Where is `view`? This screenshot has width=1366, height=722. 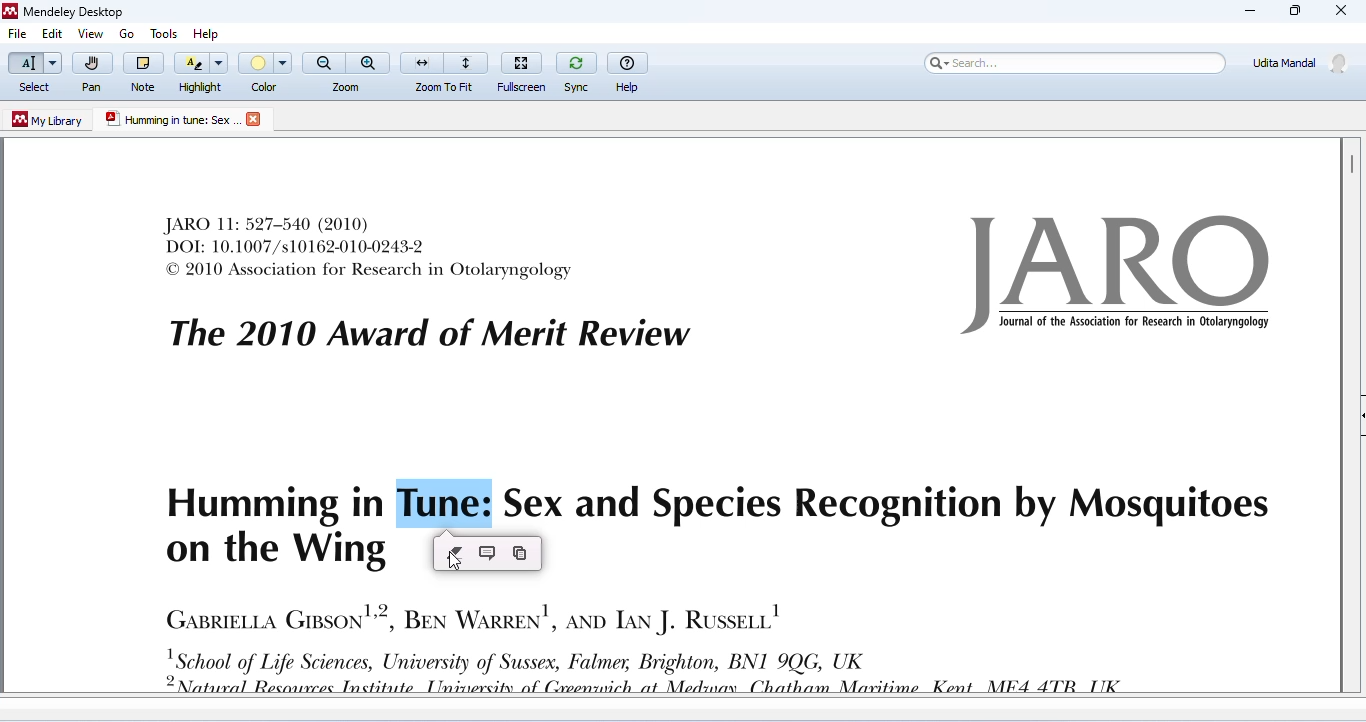 view is located at coordinates (90, 34).